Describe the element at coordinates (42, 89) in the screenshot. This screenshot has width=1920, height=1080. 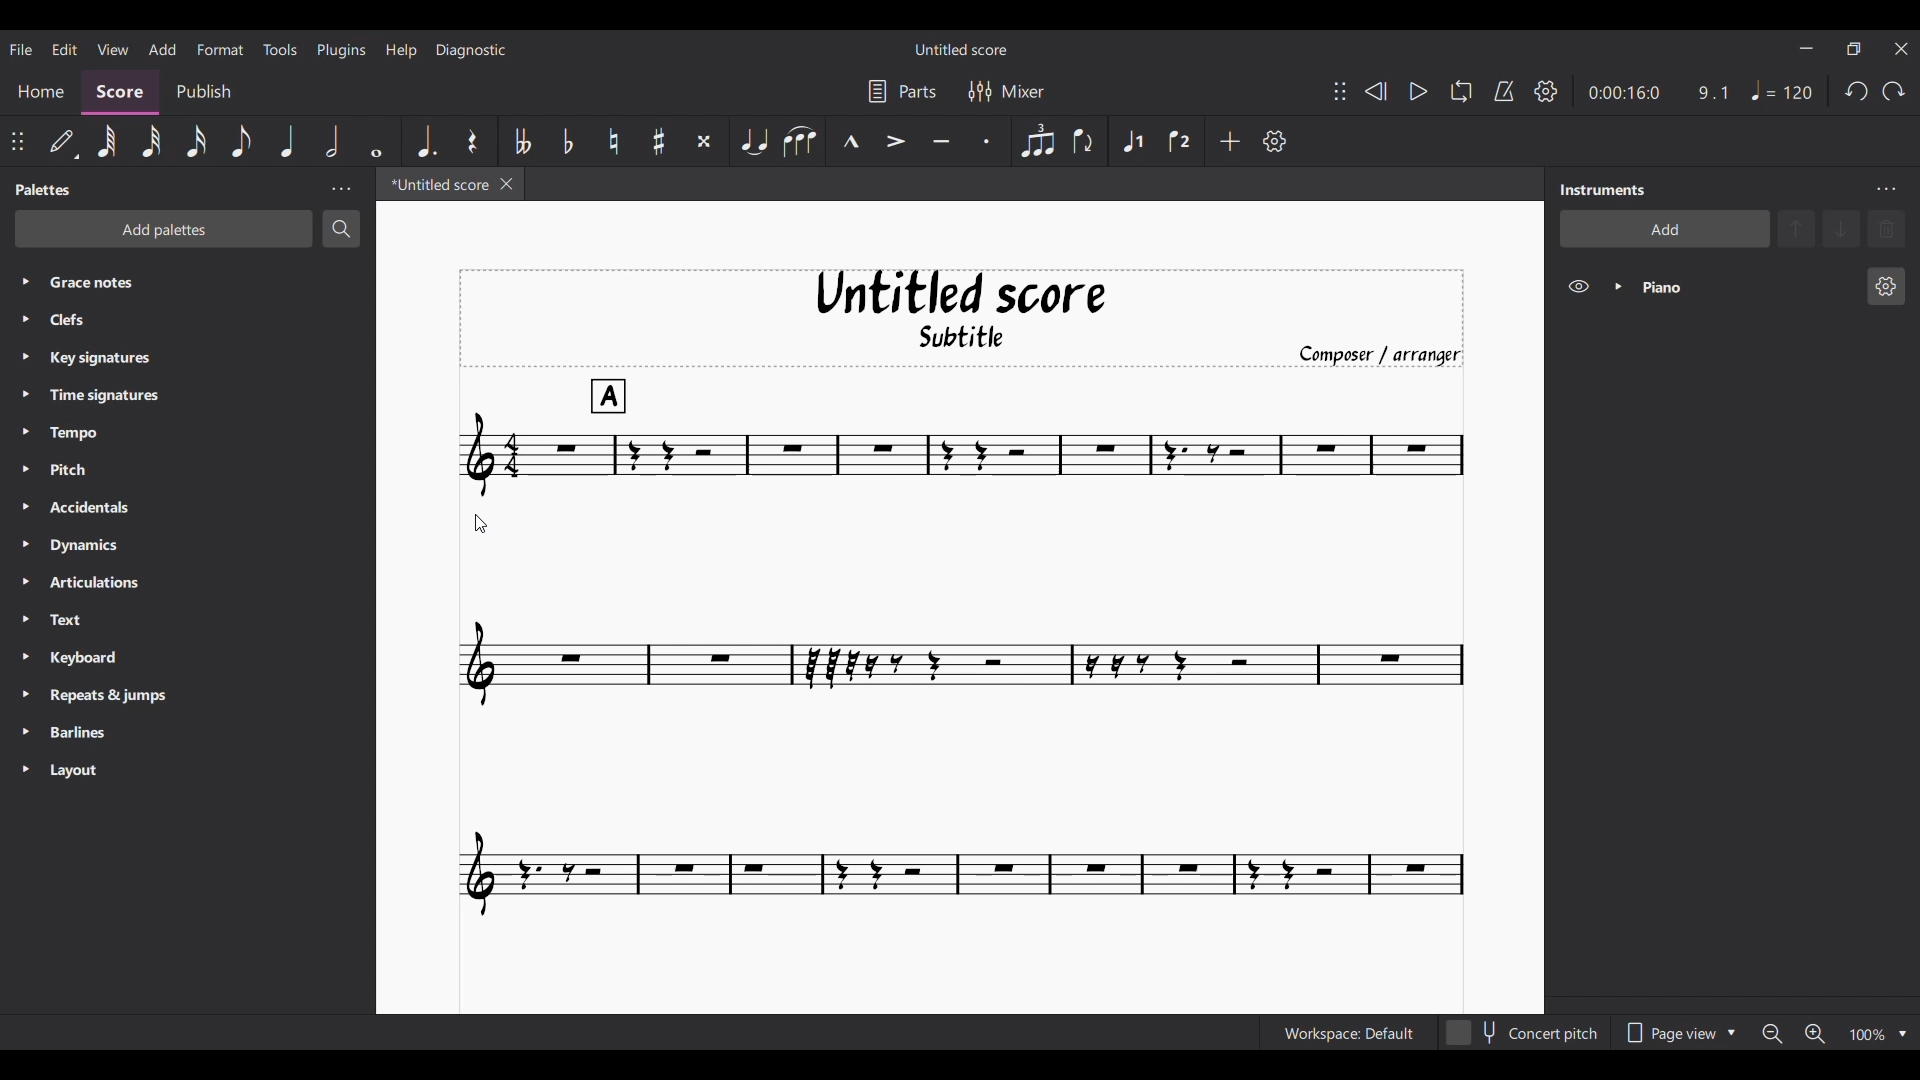
I see `Home section` at that location.